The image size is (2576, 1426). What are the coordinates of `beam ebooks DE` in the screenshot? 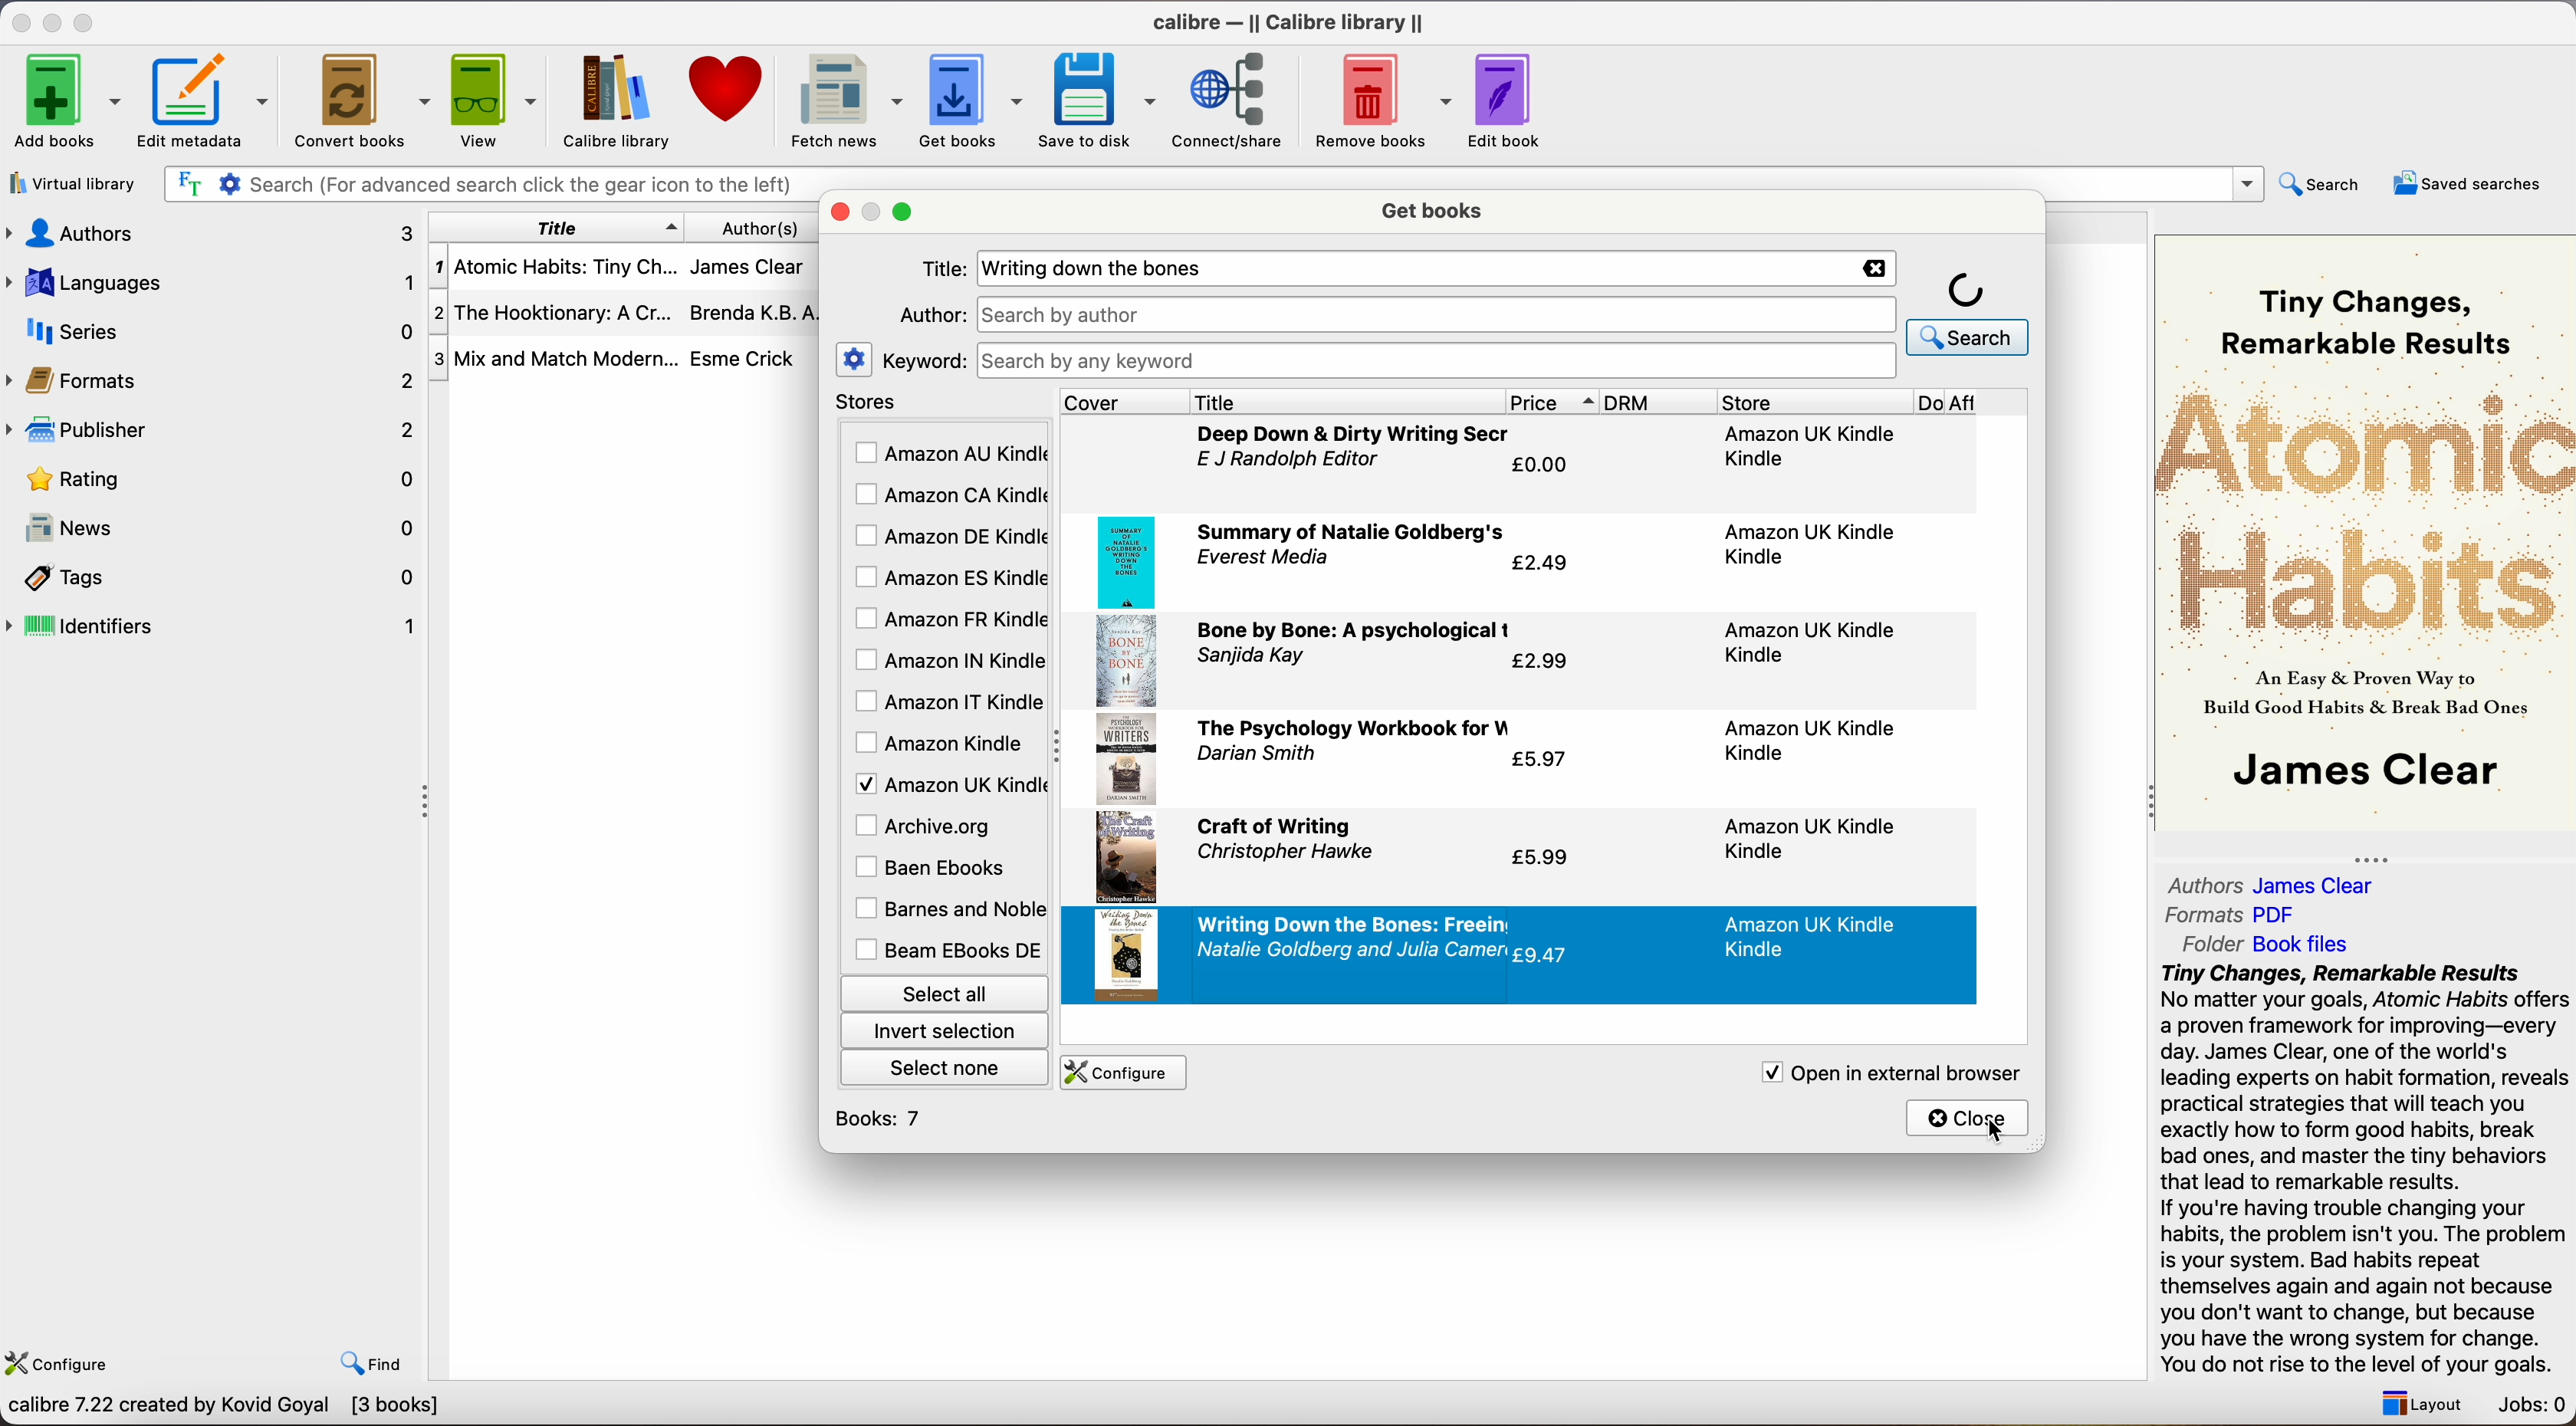 It's located at (947, 950).